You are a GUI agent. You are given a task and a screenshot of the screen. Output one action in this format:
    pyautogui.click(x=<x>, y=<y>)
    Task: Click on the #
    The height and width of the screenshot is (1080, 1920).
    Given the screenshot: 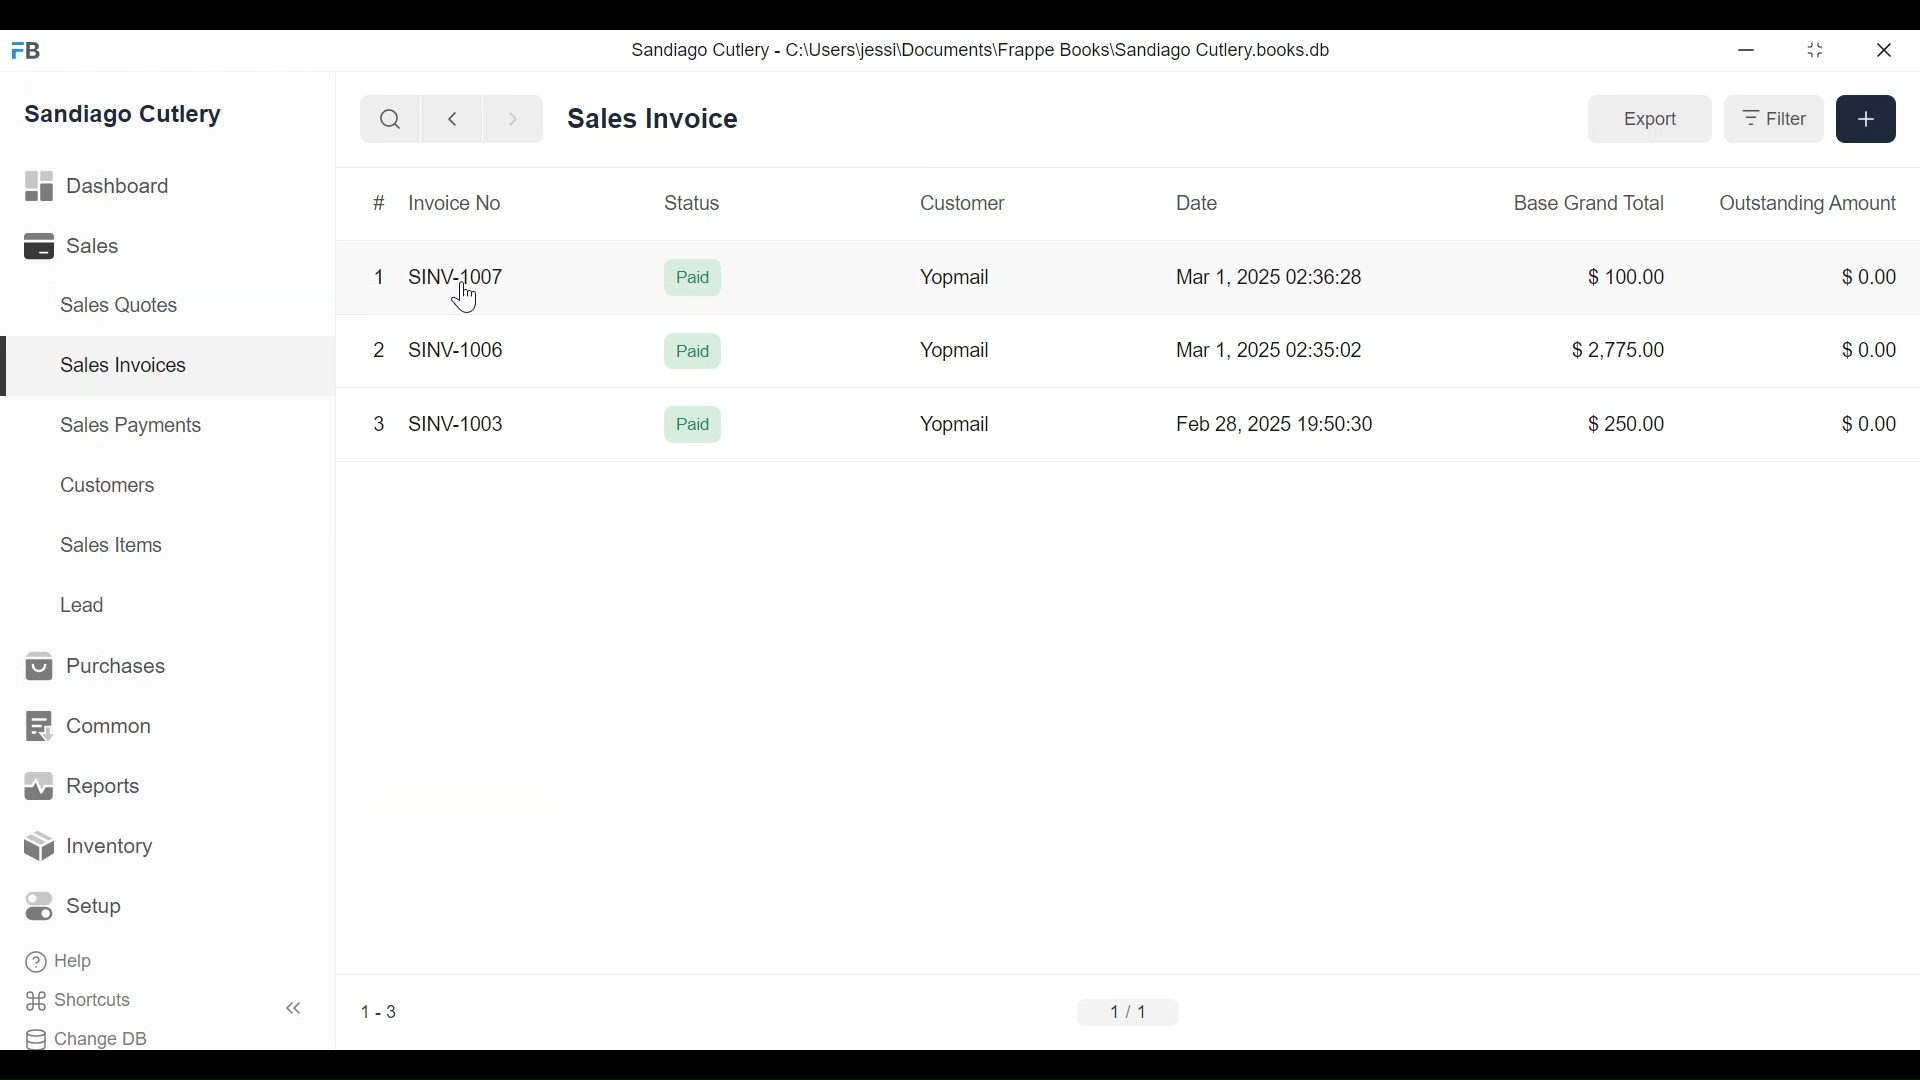 What is the action you would take?
    pyautogui.click(x=379, y=202)
    